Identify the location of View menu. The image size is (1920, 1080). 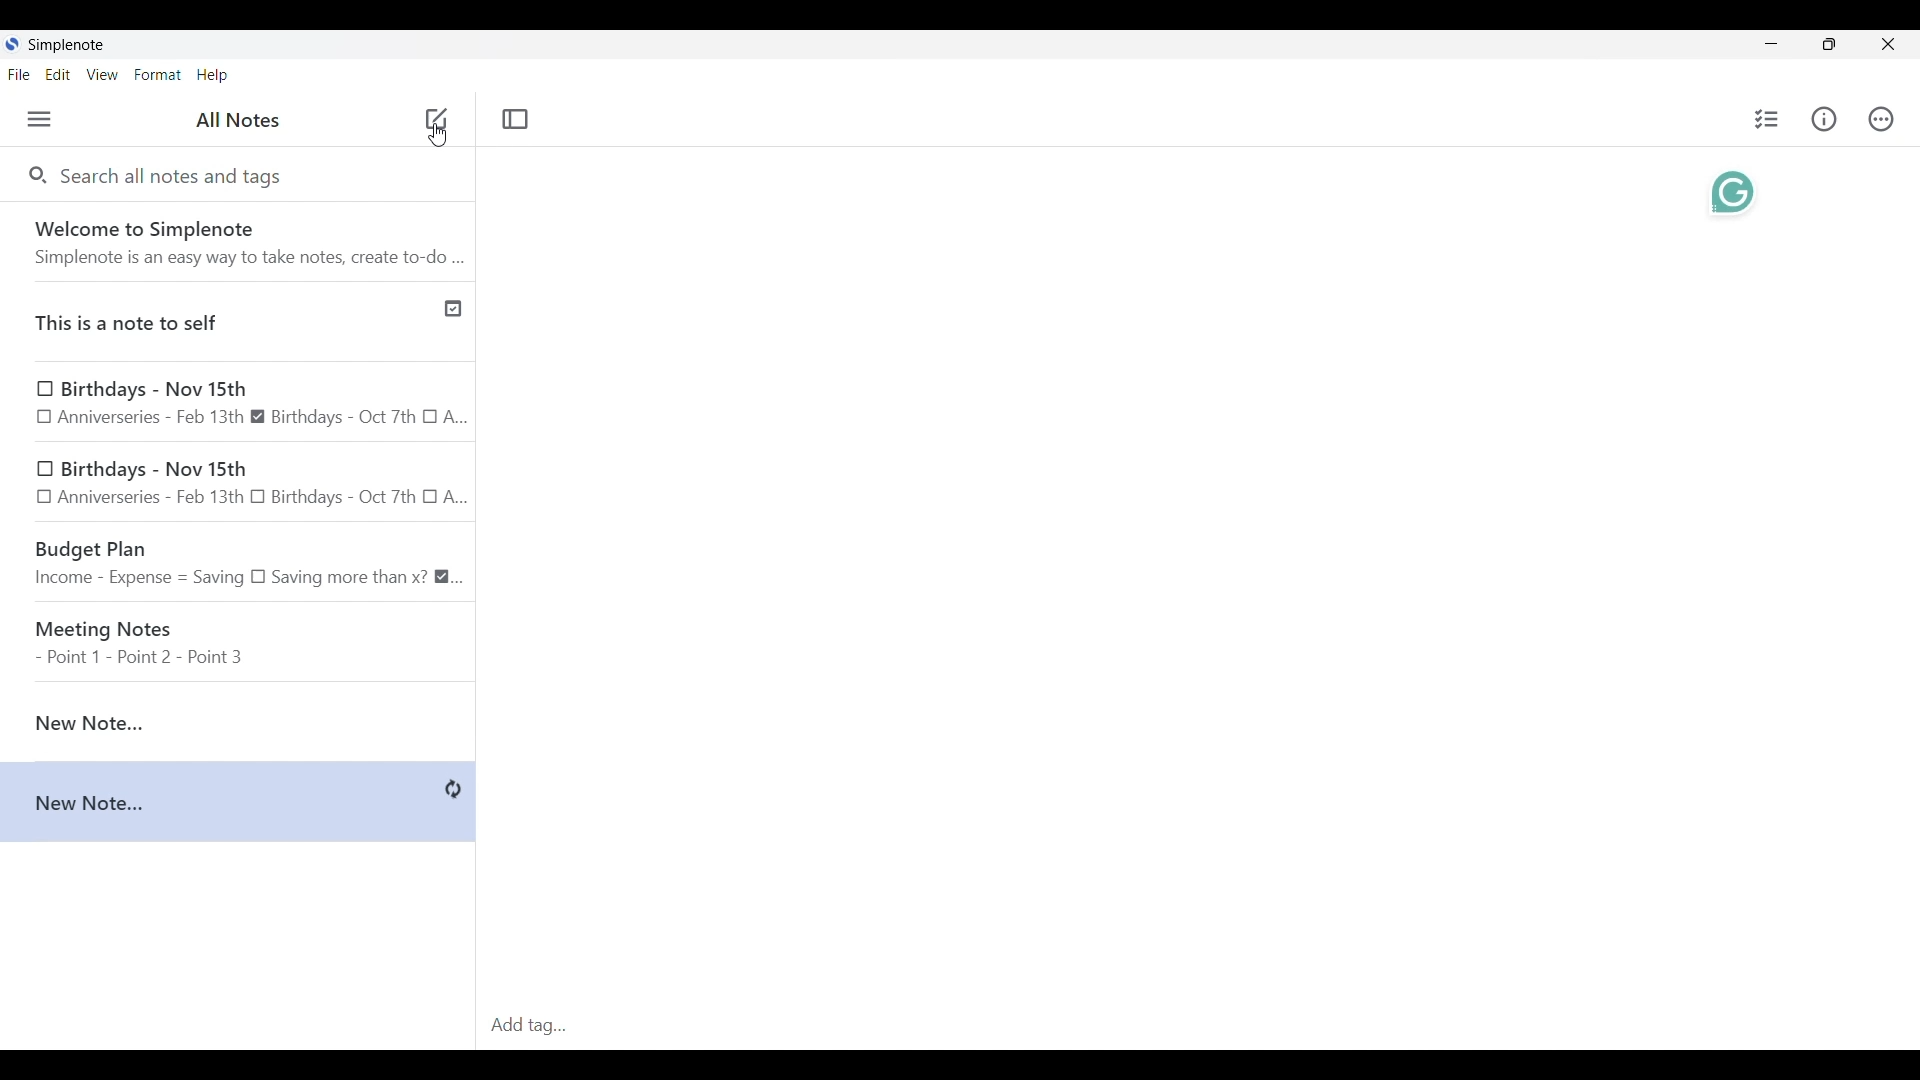
(103, 74).